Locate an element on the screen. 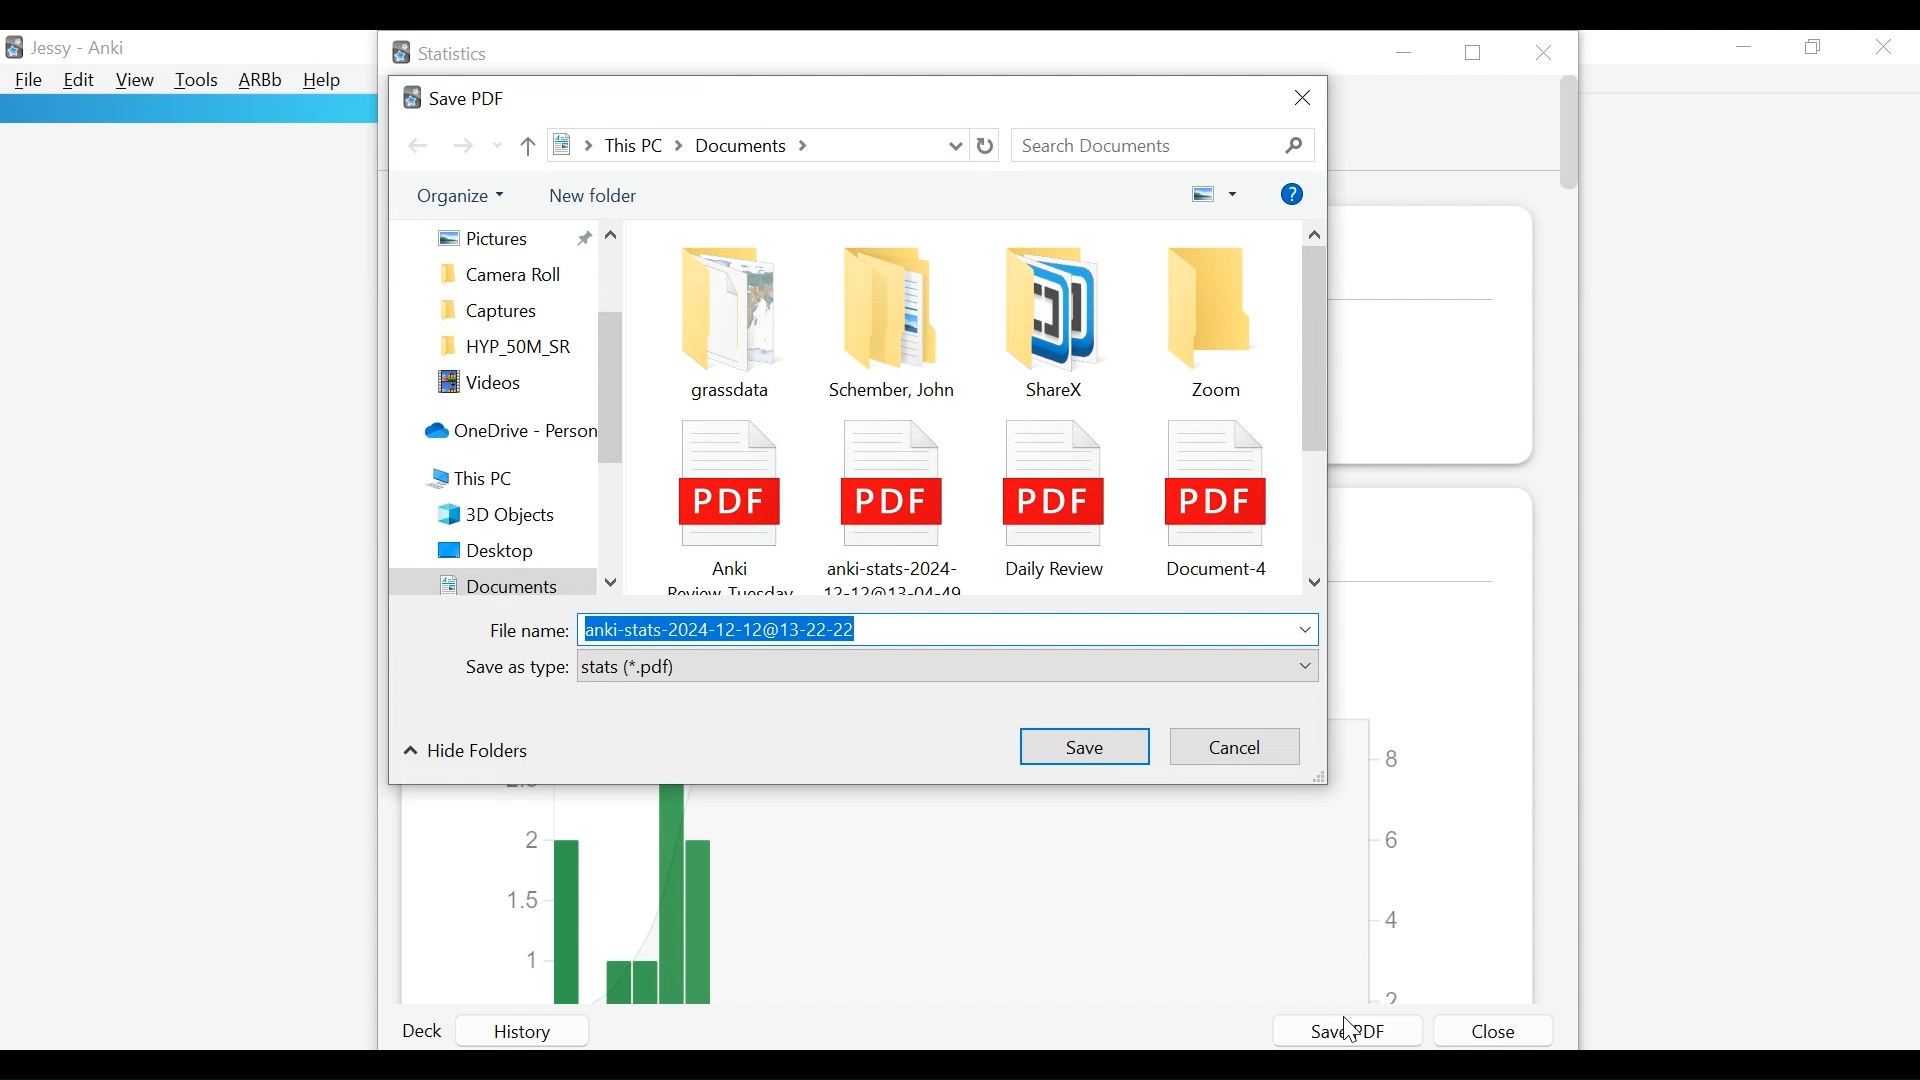 The height and width of the screenshot is (1080, 1920). Anki is located at coordinates (105, 49).